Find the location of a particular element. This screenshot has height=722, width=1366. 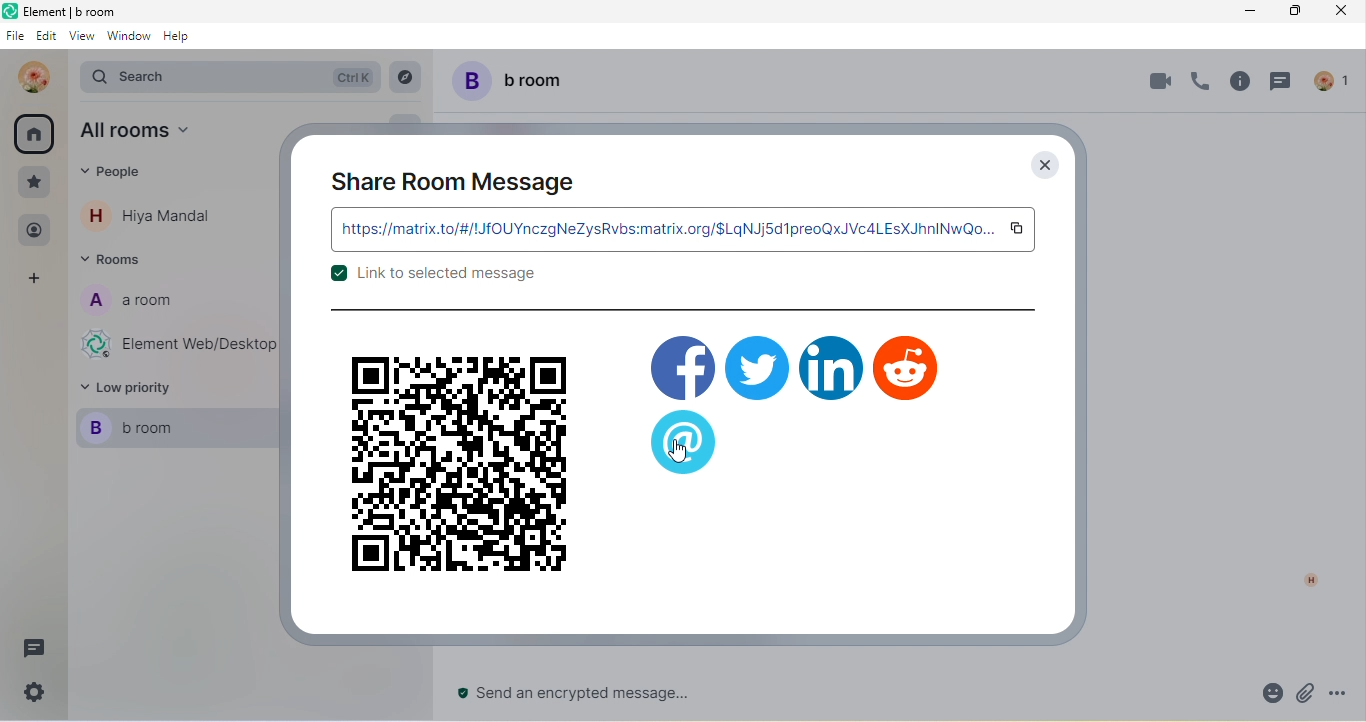

h is located at coordinates (1305, 579).